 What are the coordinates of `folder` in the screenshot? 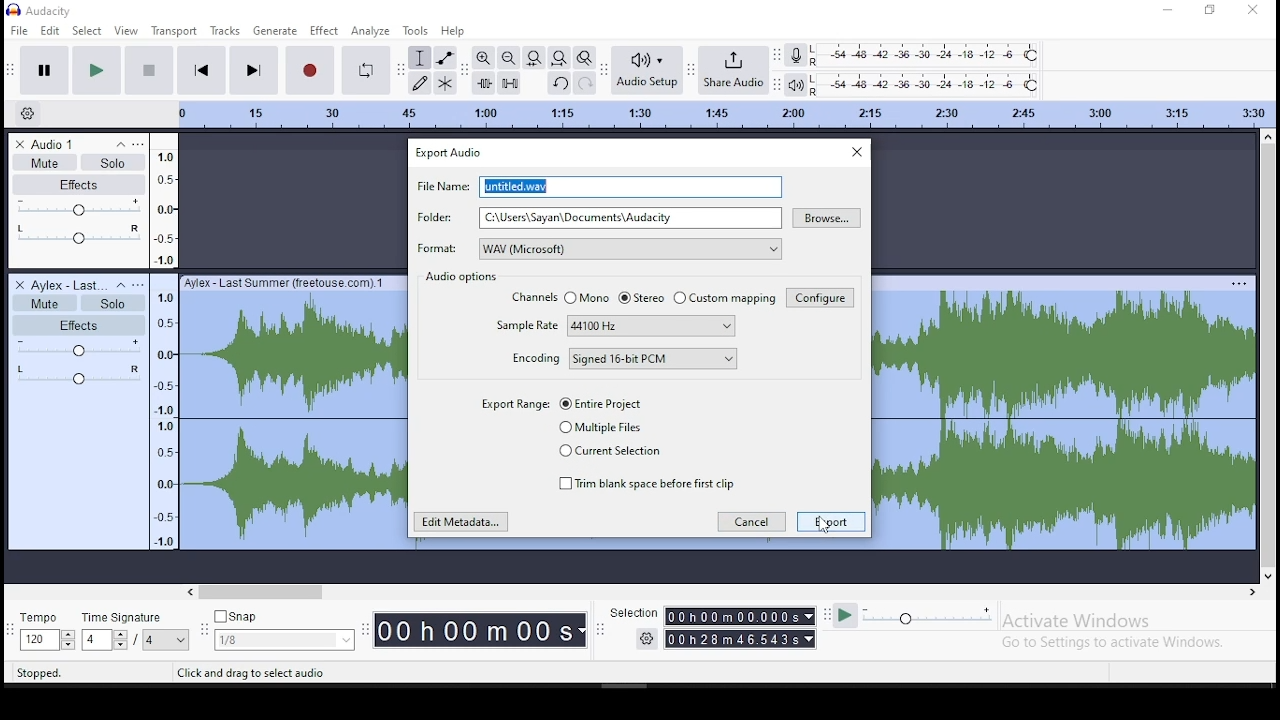 It's located at (599, 217).